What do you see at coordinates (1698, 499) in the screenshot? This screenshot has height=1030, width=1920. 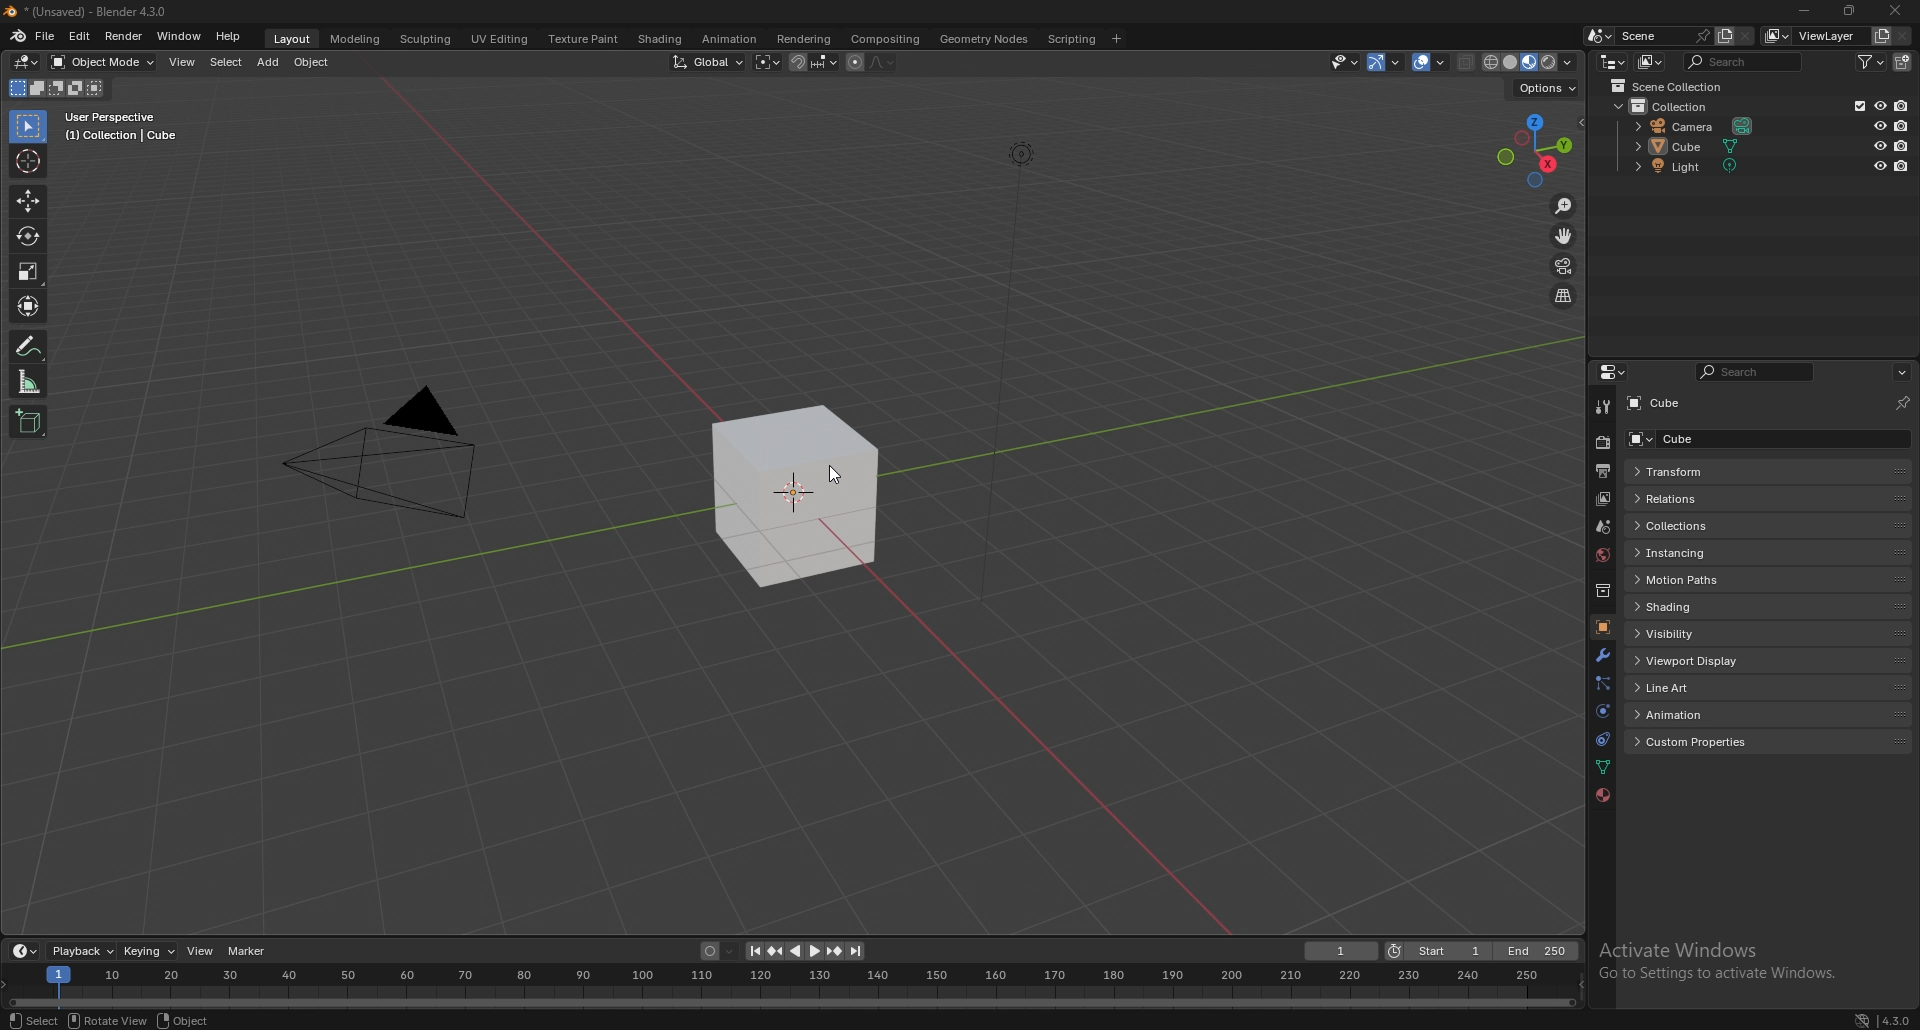 I see `relations` at bounding box center [1698, 499].